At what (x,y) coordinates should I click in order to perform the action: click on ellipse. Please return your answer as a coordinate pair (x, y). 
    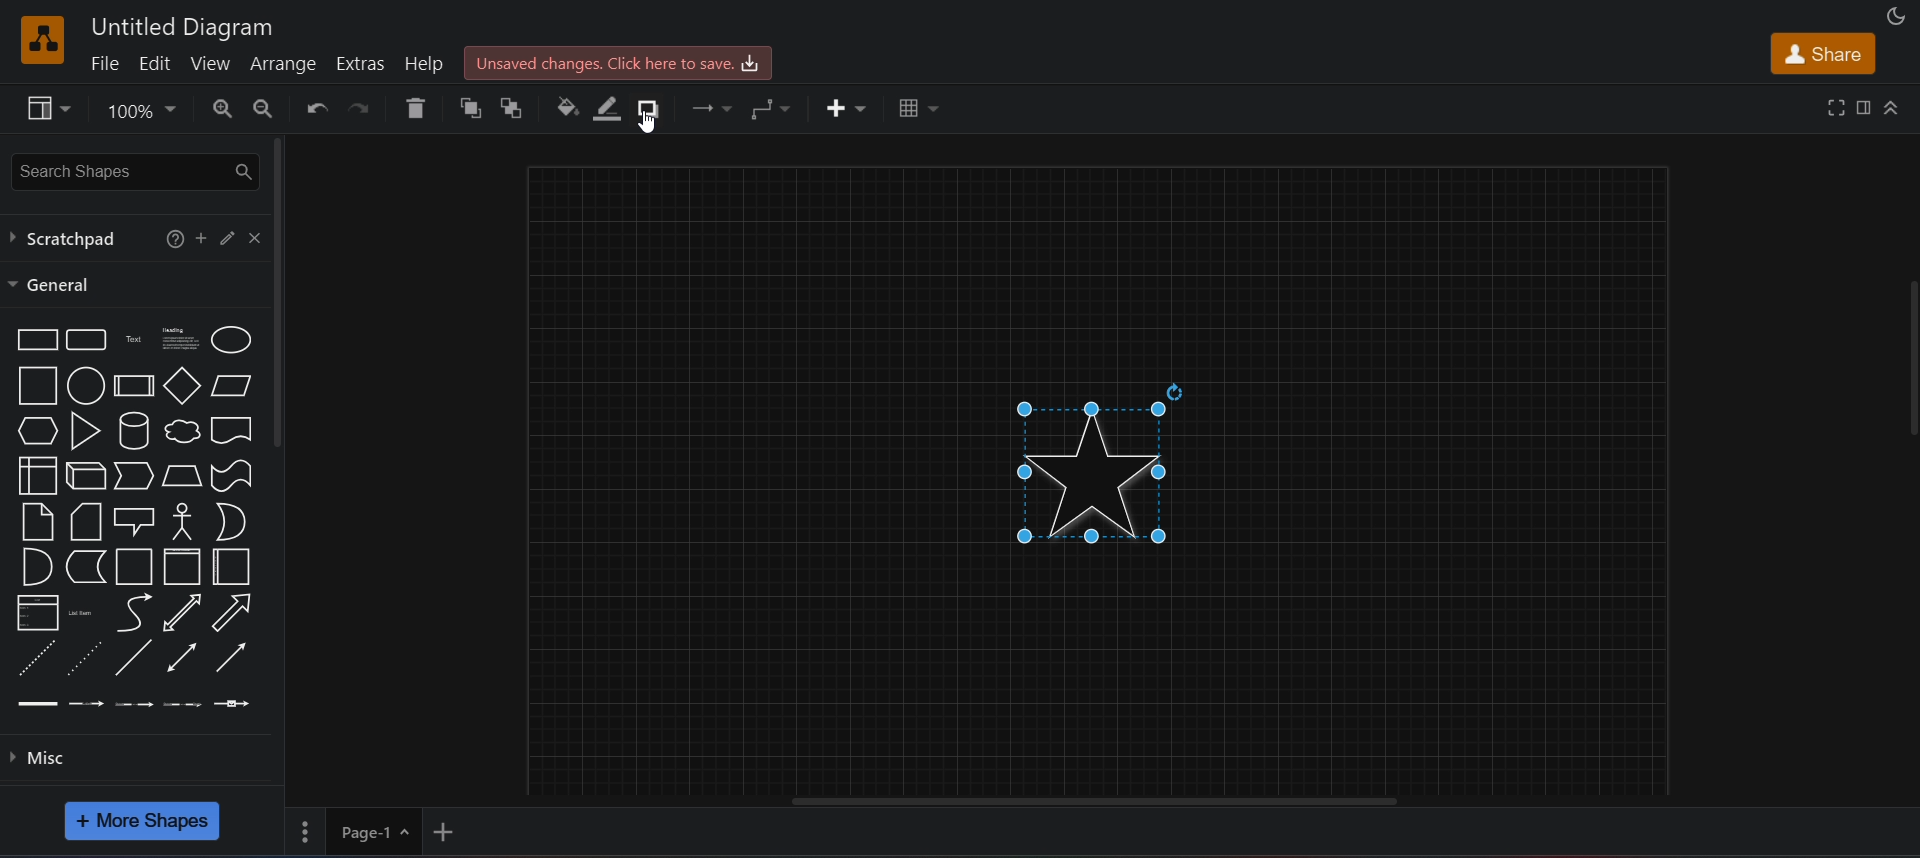
    Looking at the image, I should click on (233, 340).